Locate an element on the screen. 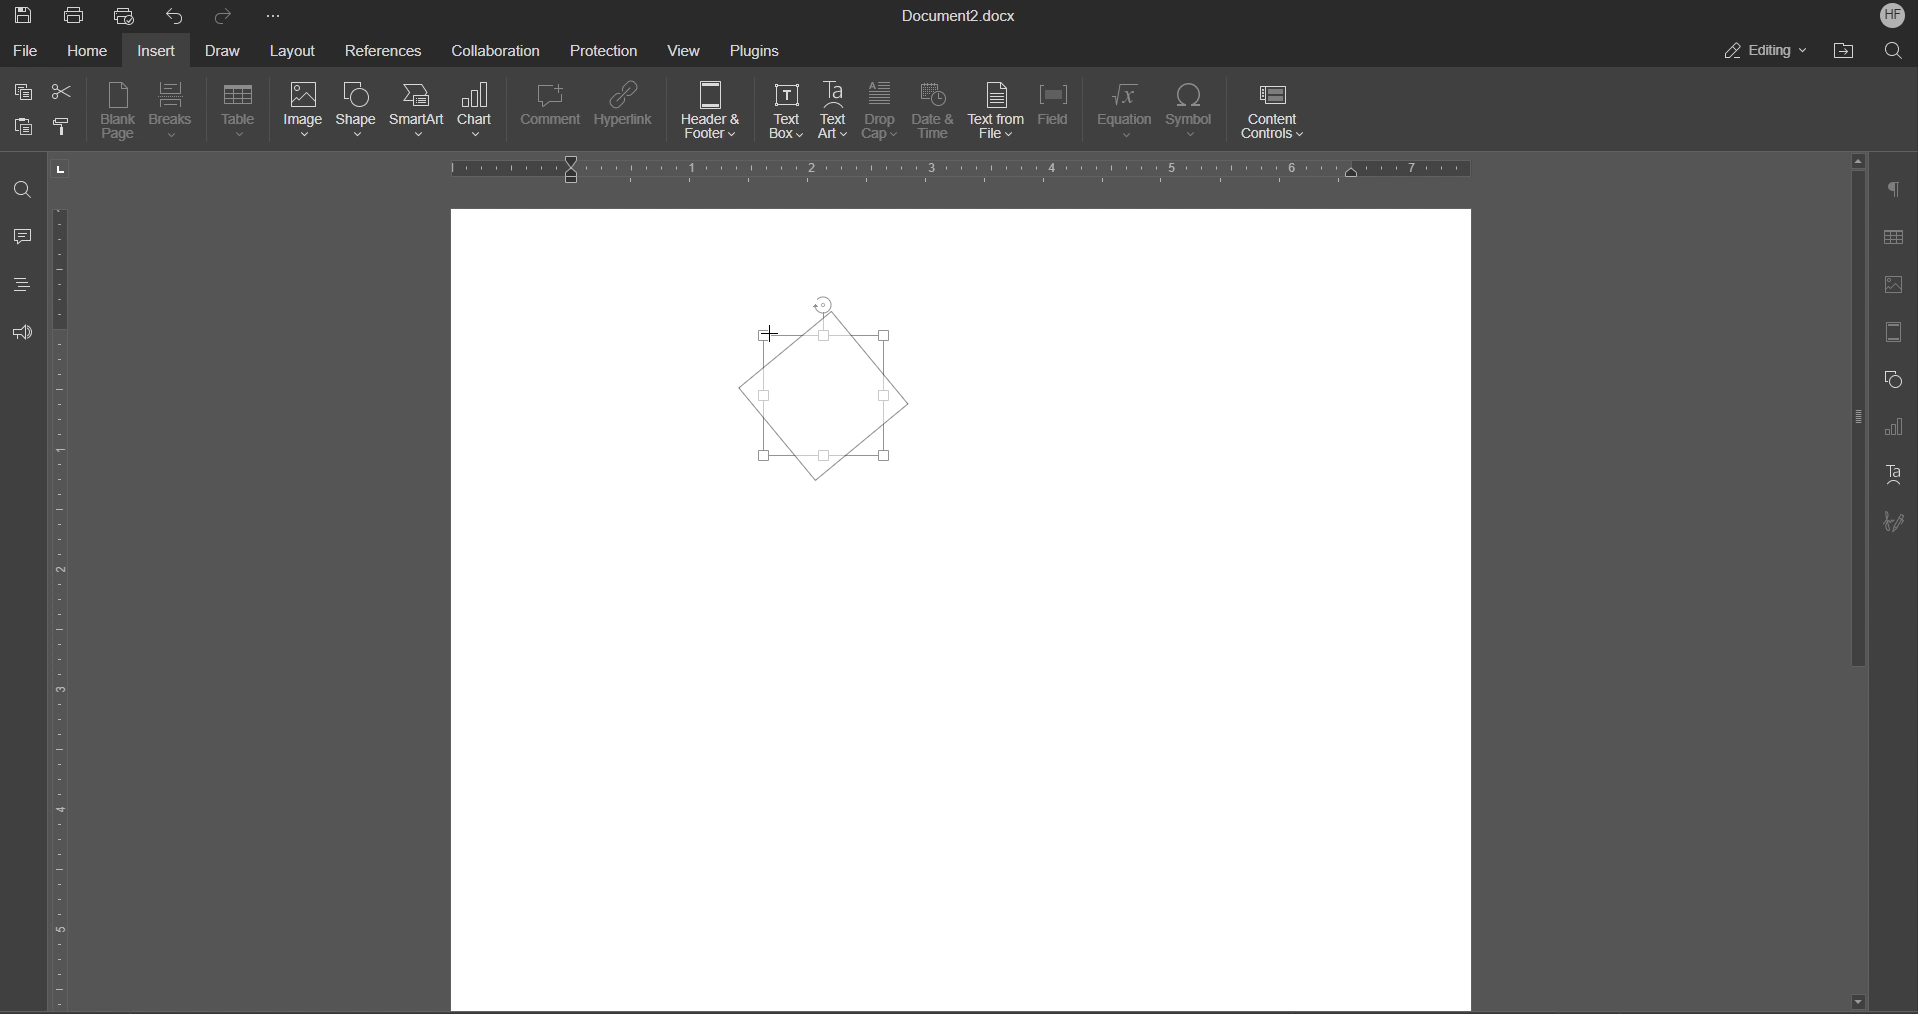  Signature is located at coordinates (1892, 523).